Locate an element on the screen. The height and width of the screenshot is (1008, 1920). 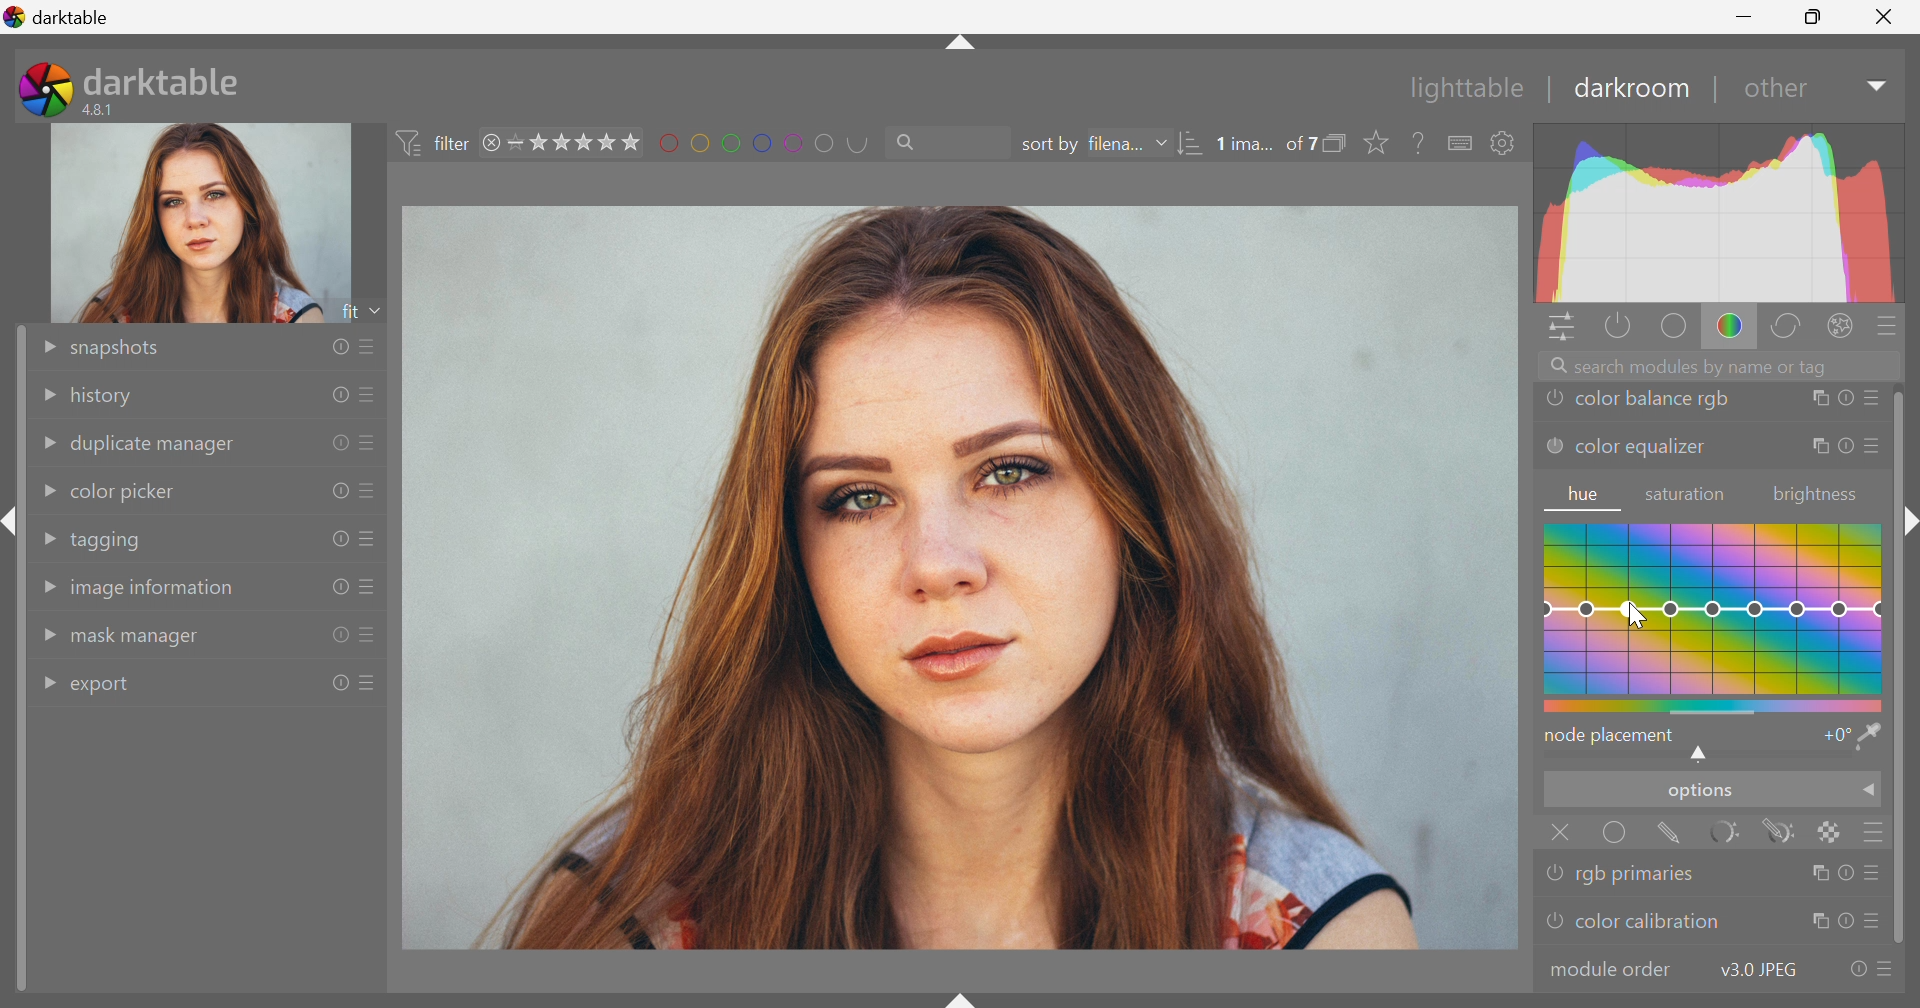
Close is located at coordinates (1558, 831).